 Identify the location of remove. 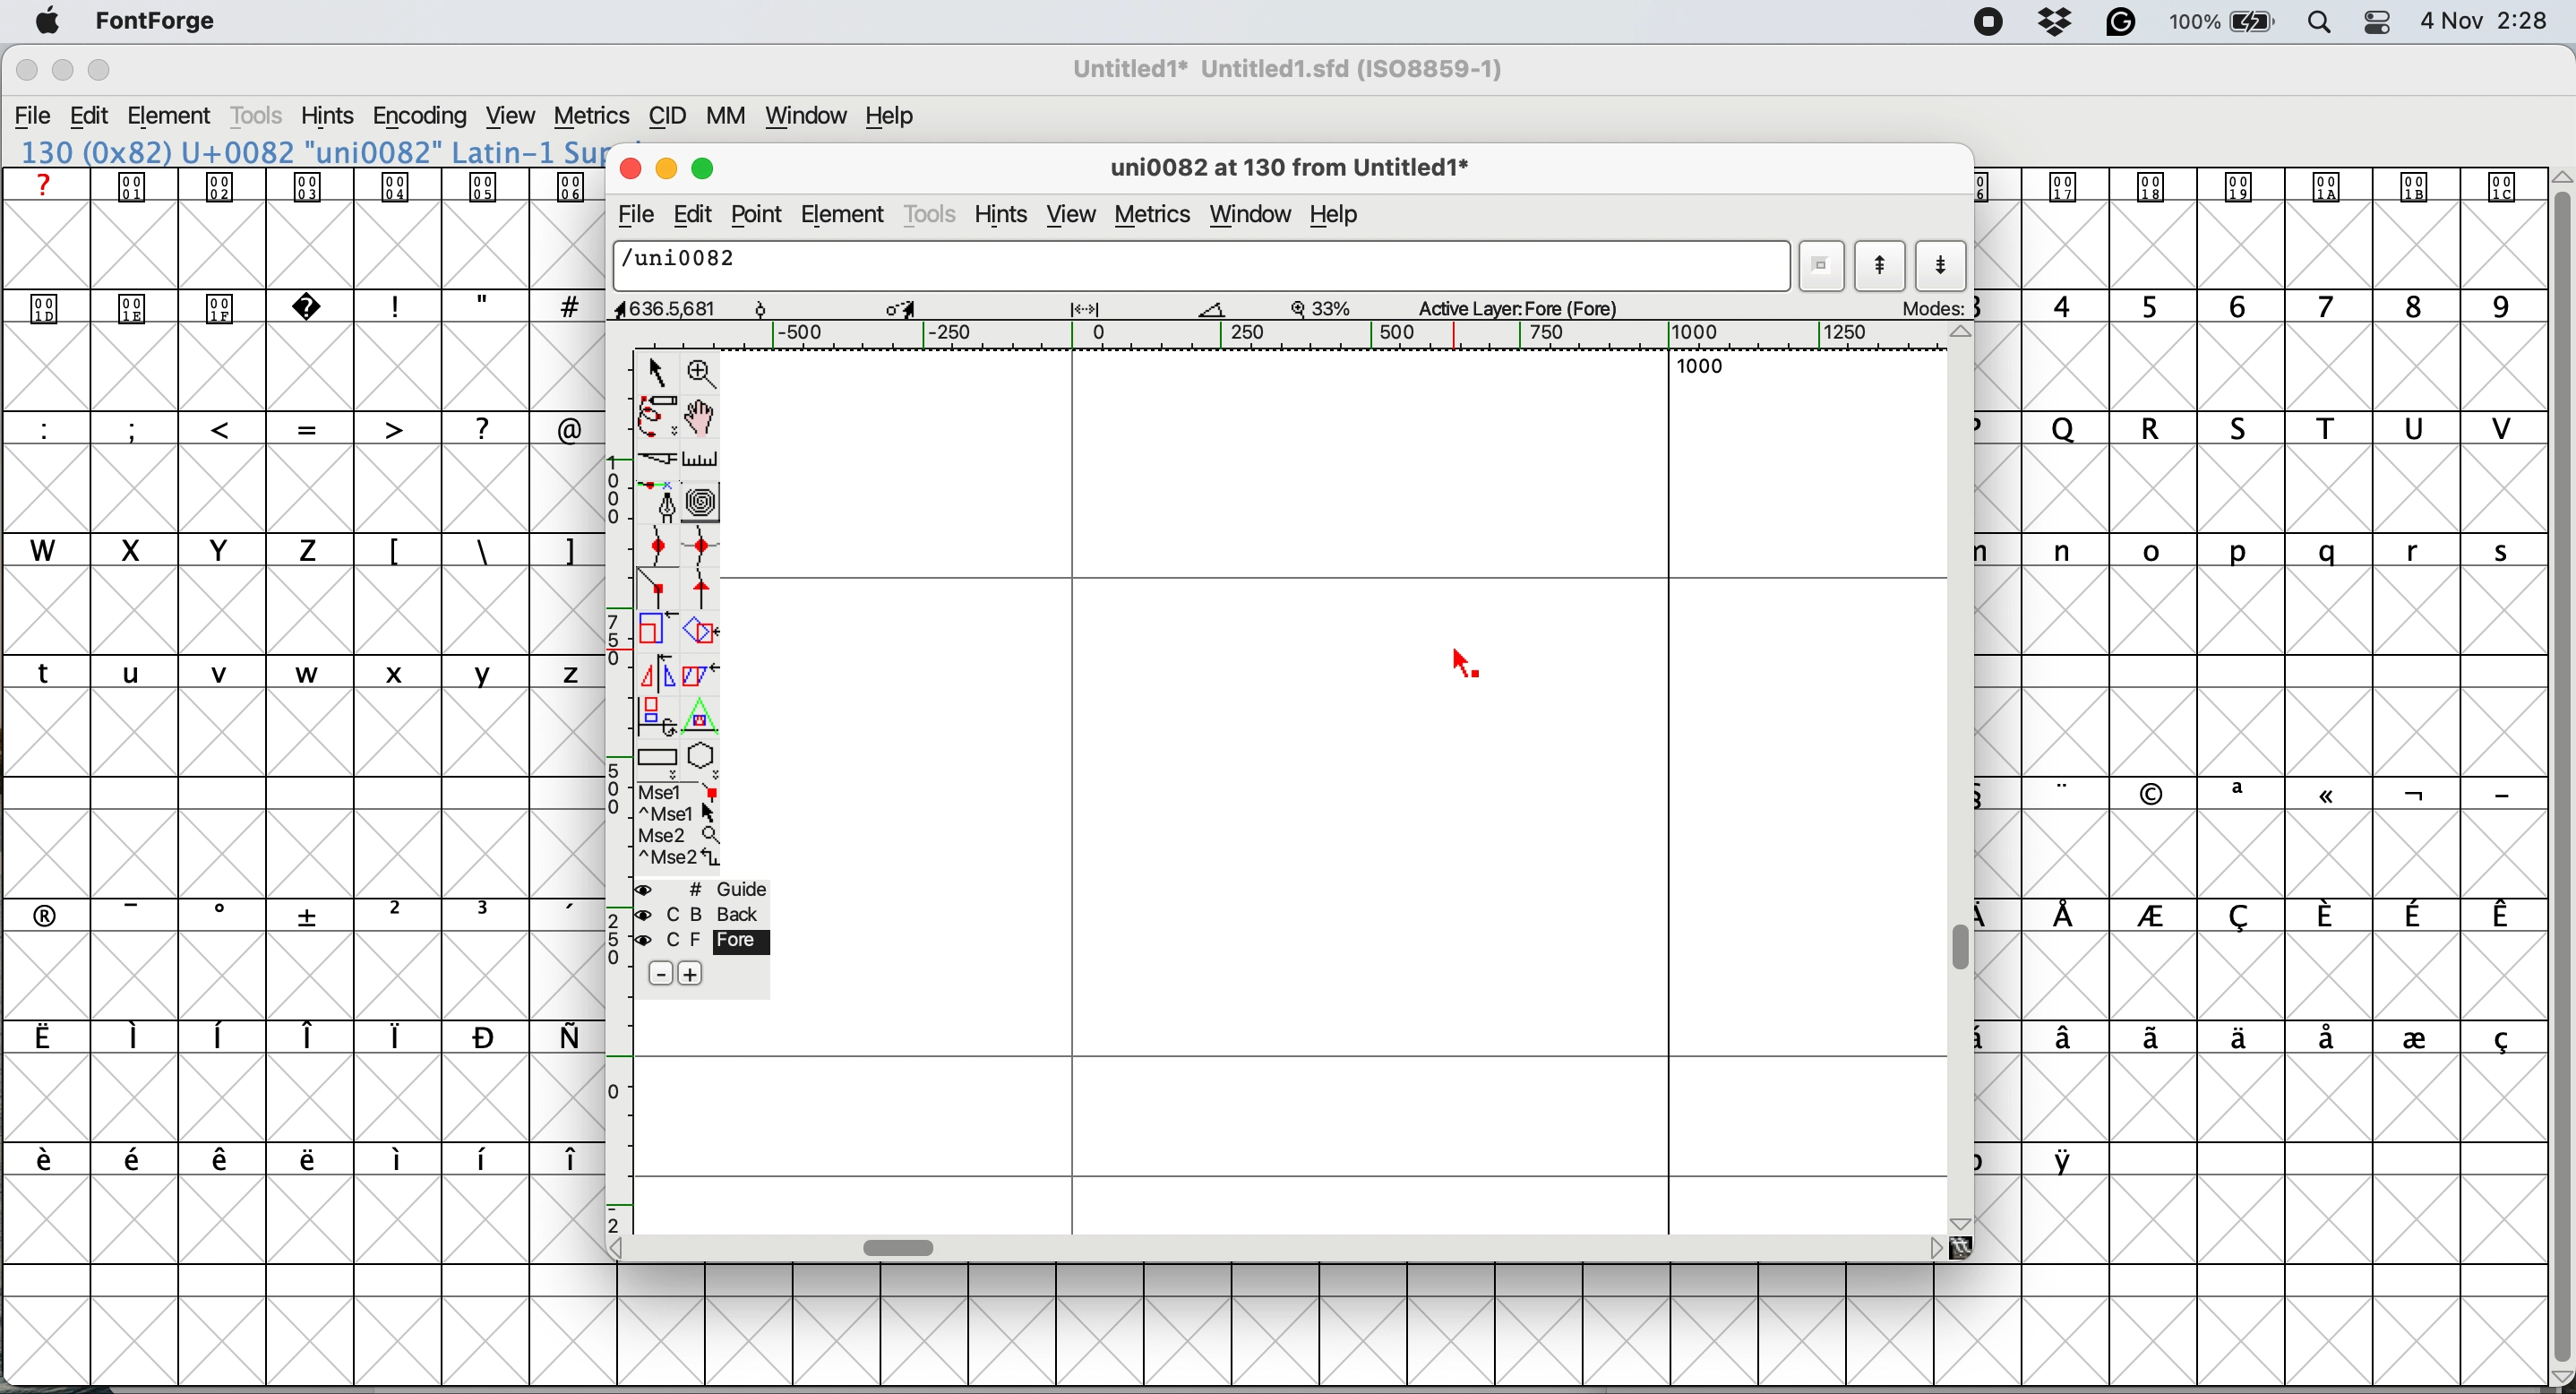
(663, 975).